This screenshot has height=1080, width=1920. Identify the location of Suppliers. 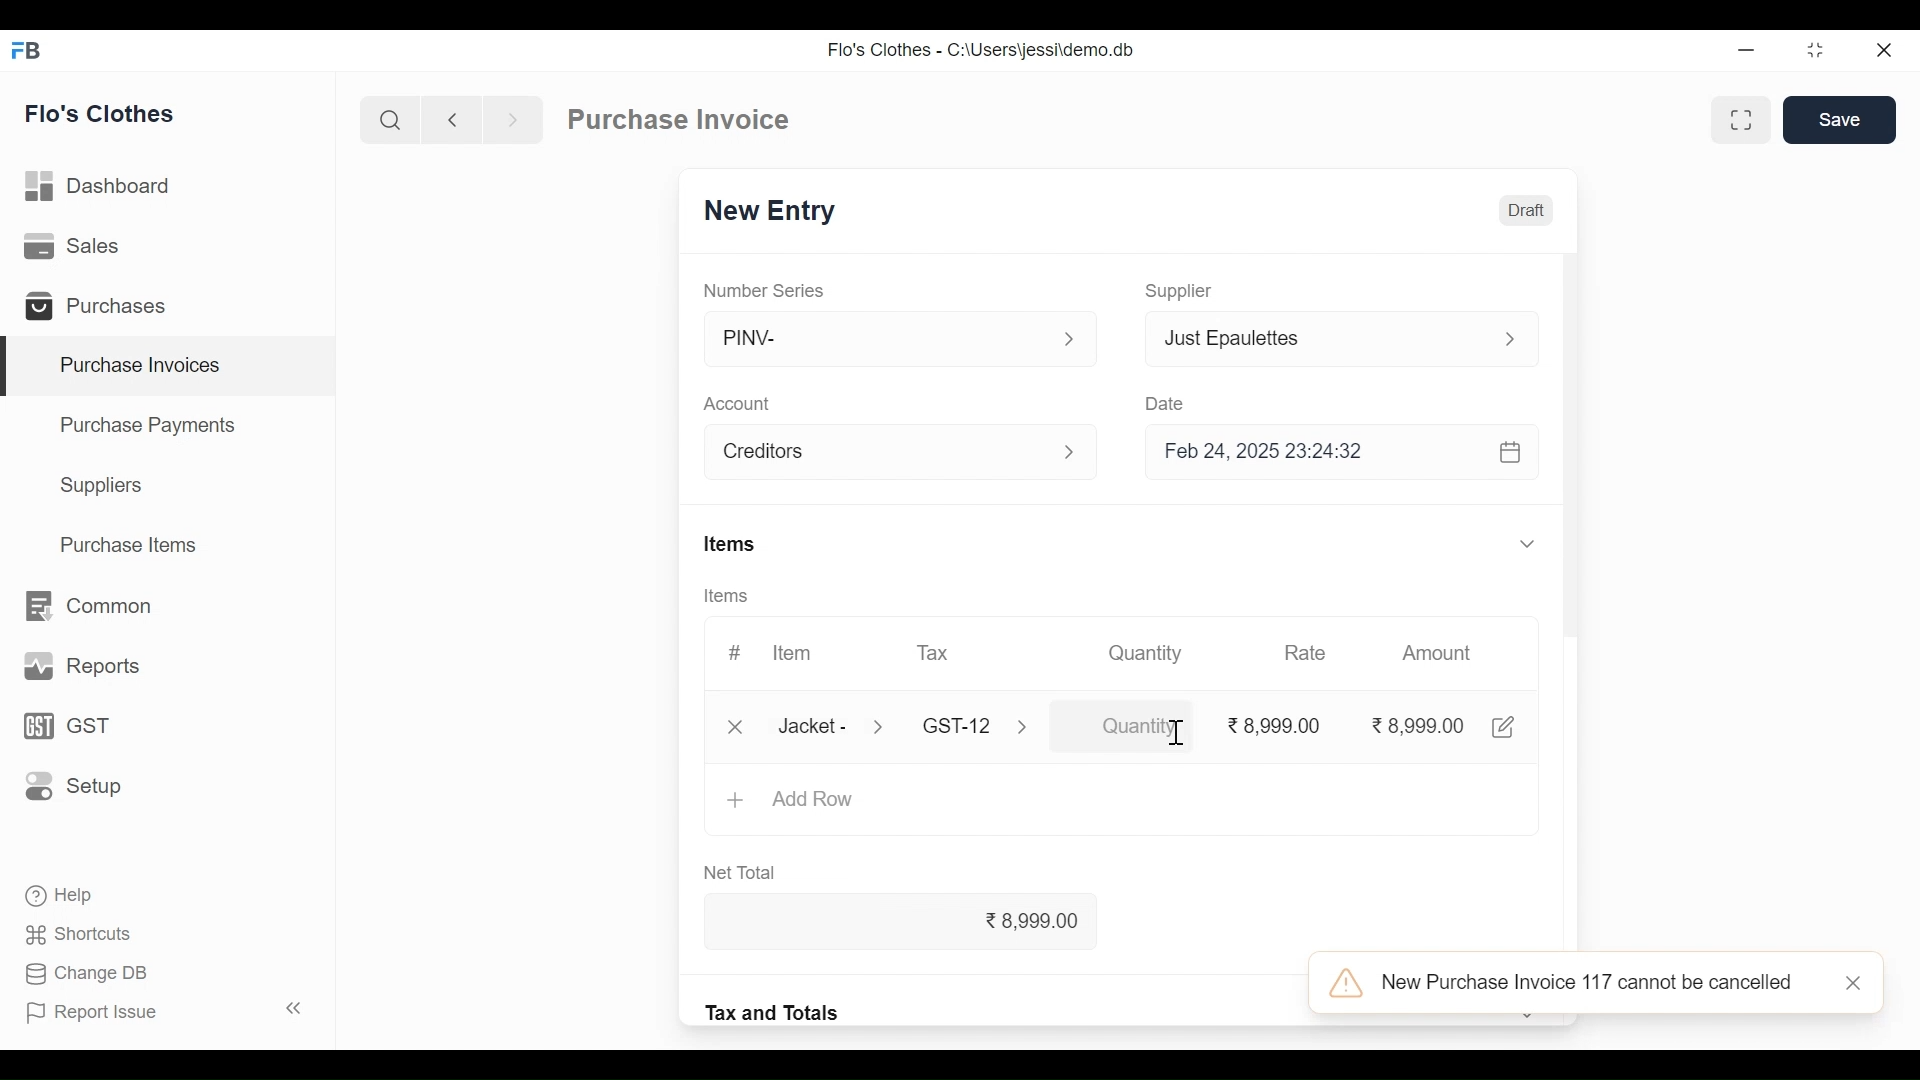
(105, 488).